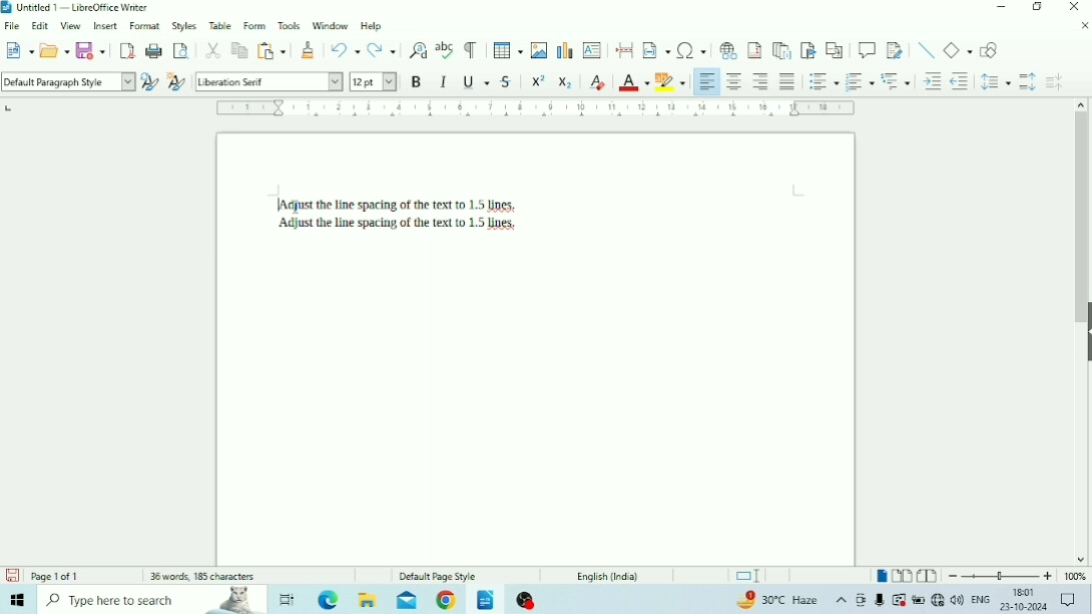 This screenshot has height=614, width=1092. What do you see at coordinates (728, 49) in the screenshot?
I see `Insert Hyperlink` at bounding box center [728, 49].